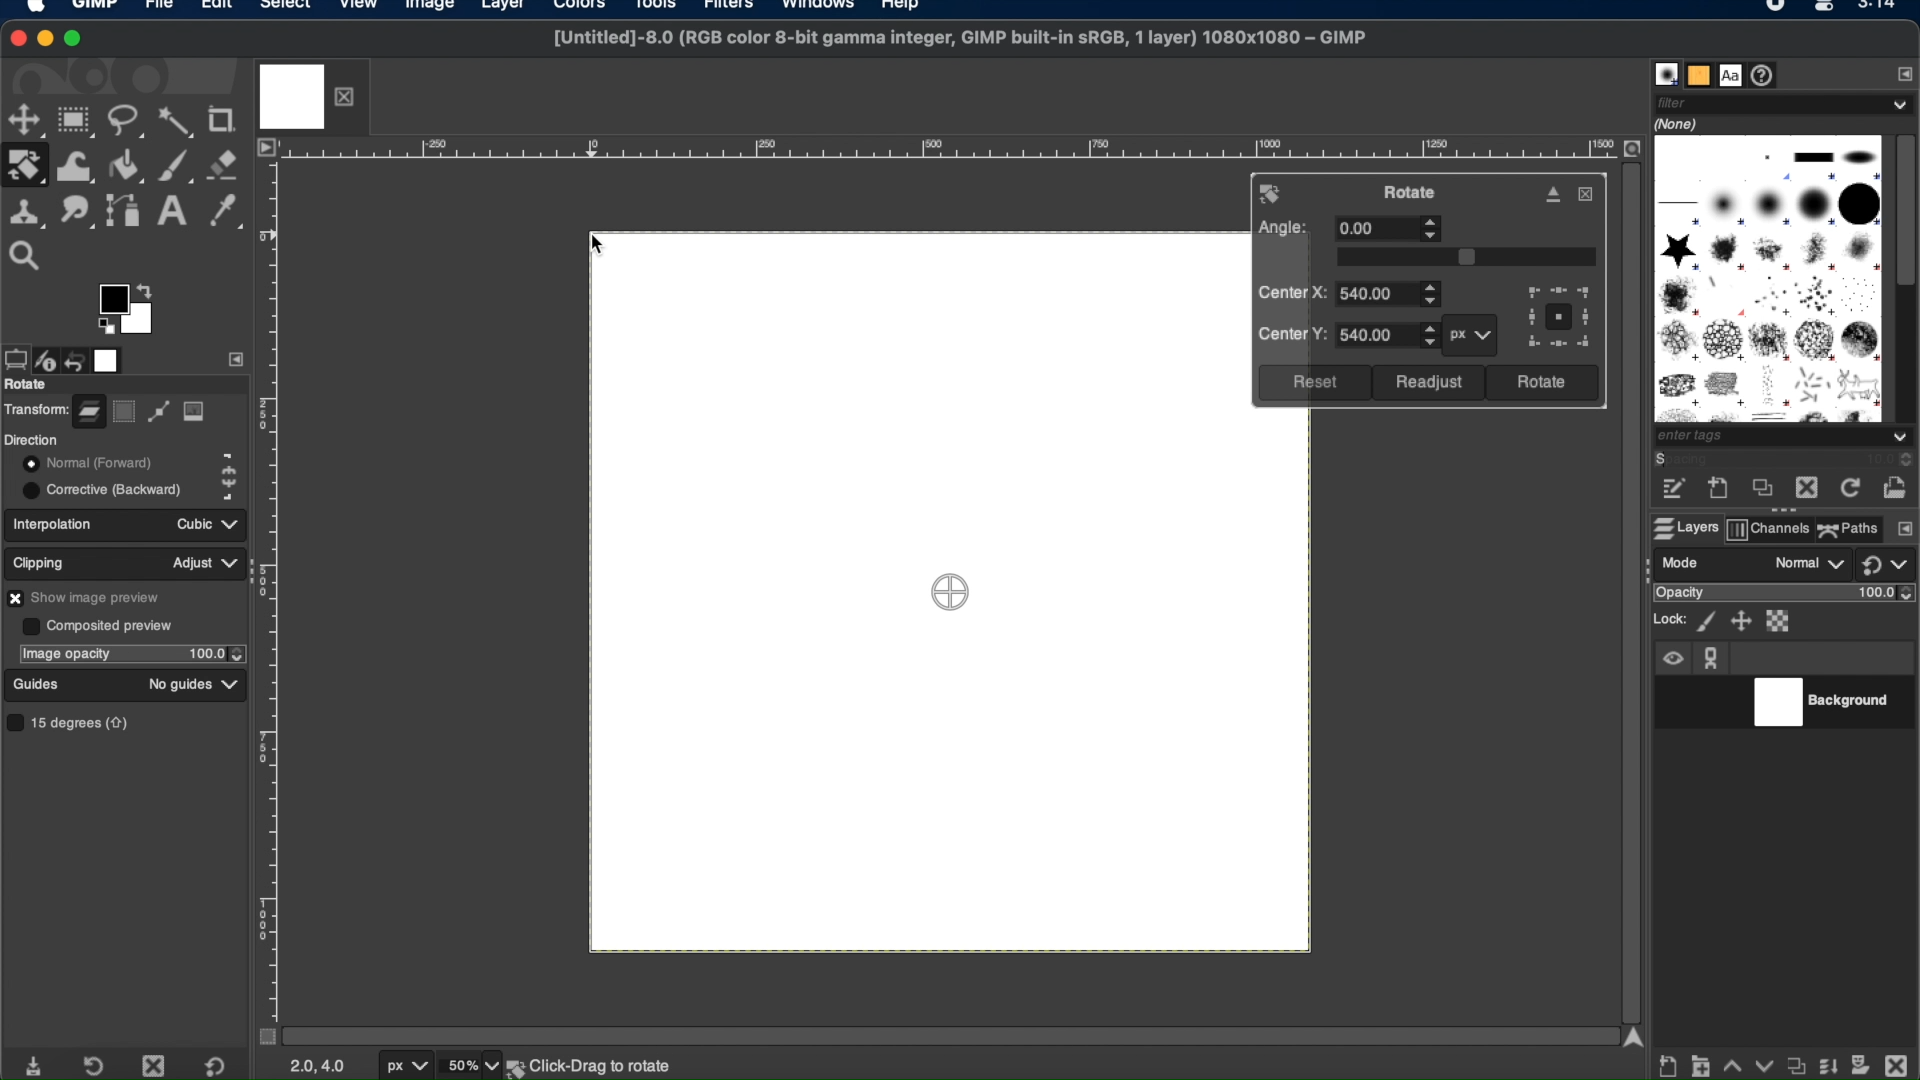  I want to click on bucket fill tool, so click(127, 165).